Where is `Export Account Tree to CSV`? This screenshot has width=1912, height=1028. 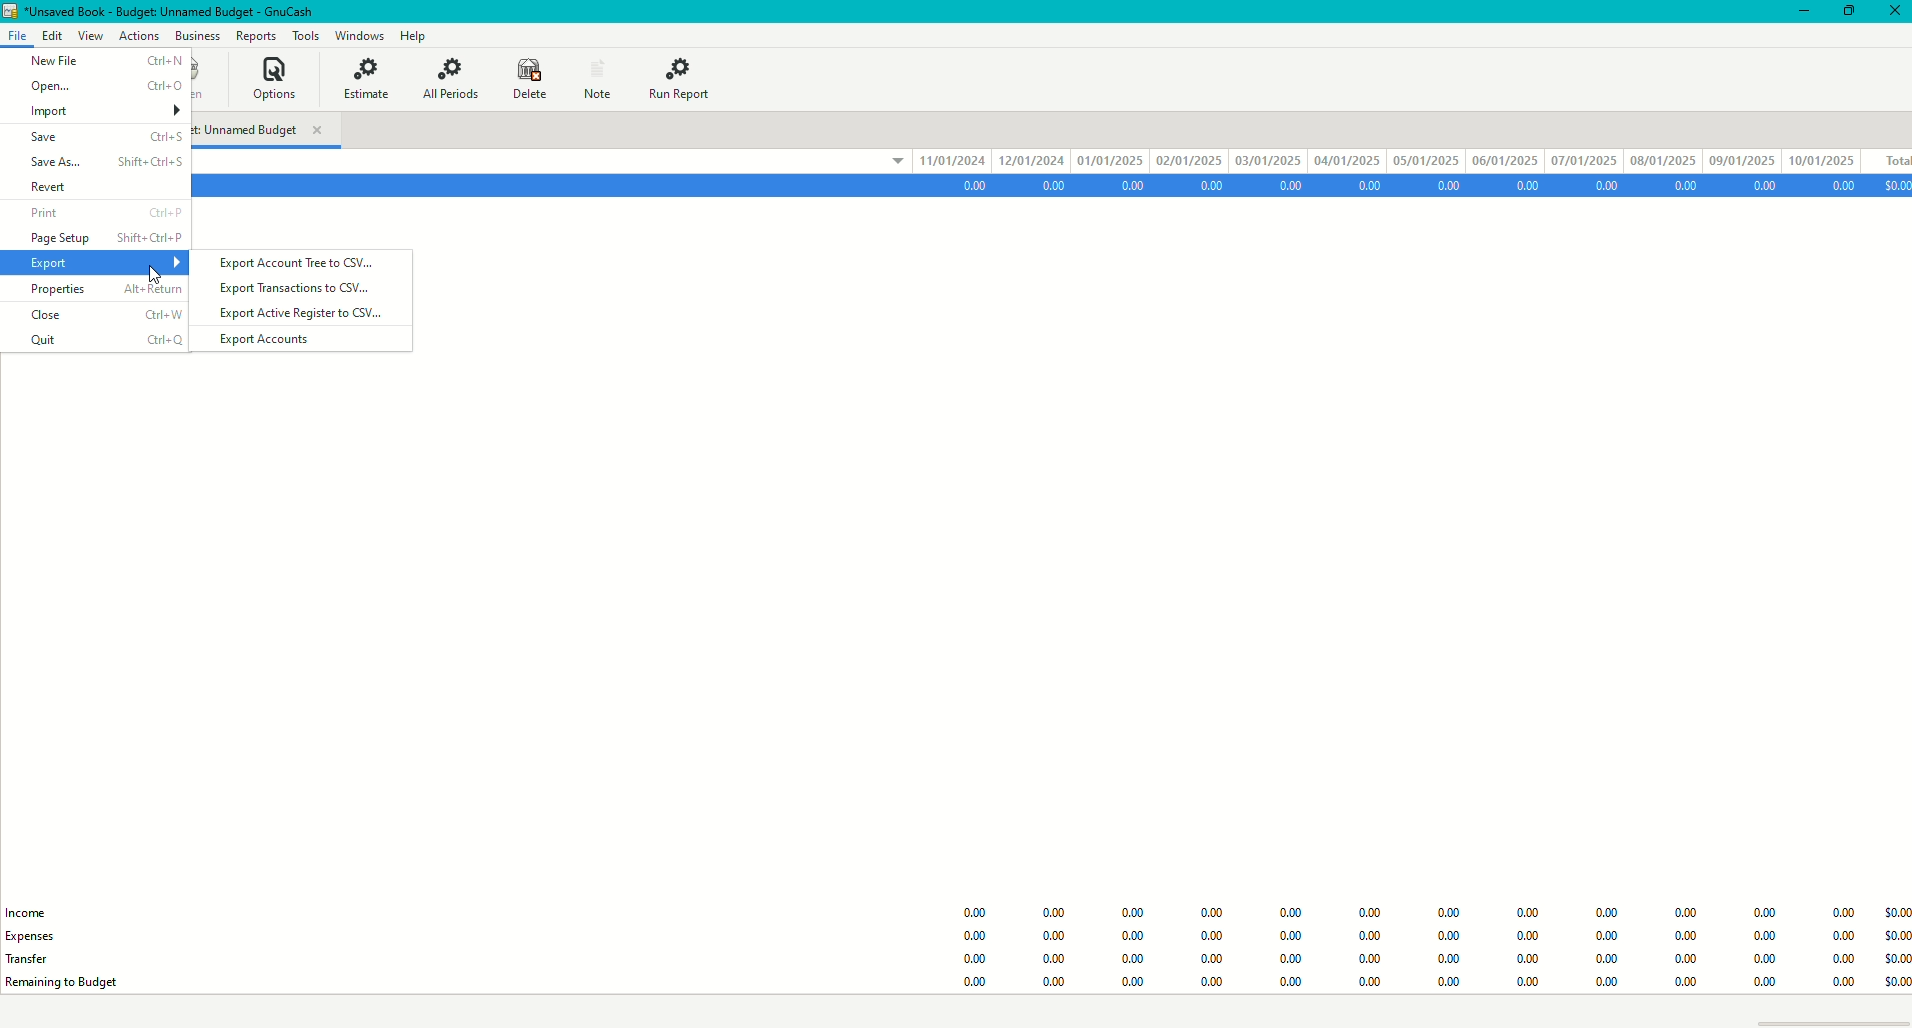 Export Account Tree to CSV is located at coordinates (300, 264).